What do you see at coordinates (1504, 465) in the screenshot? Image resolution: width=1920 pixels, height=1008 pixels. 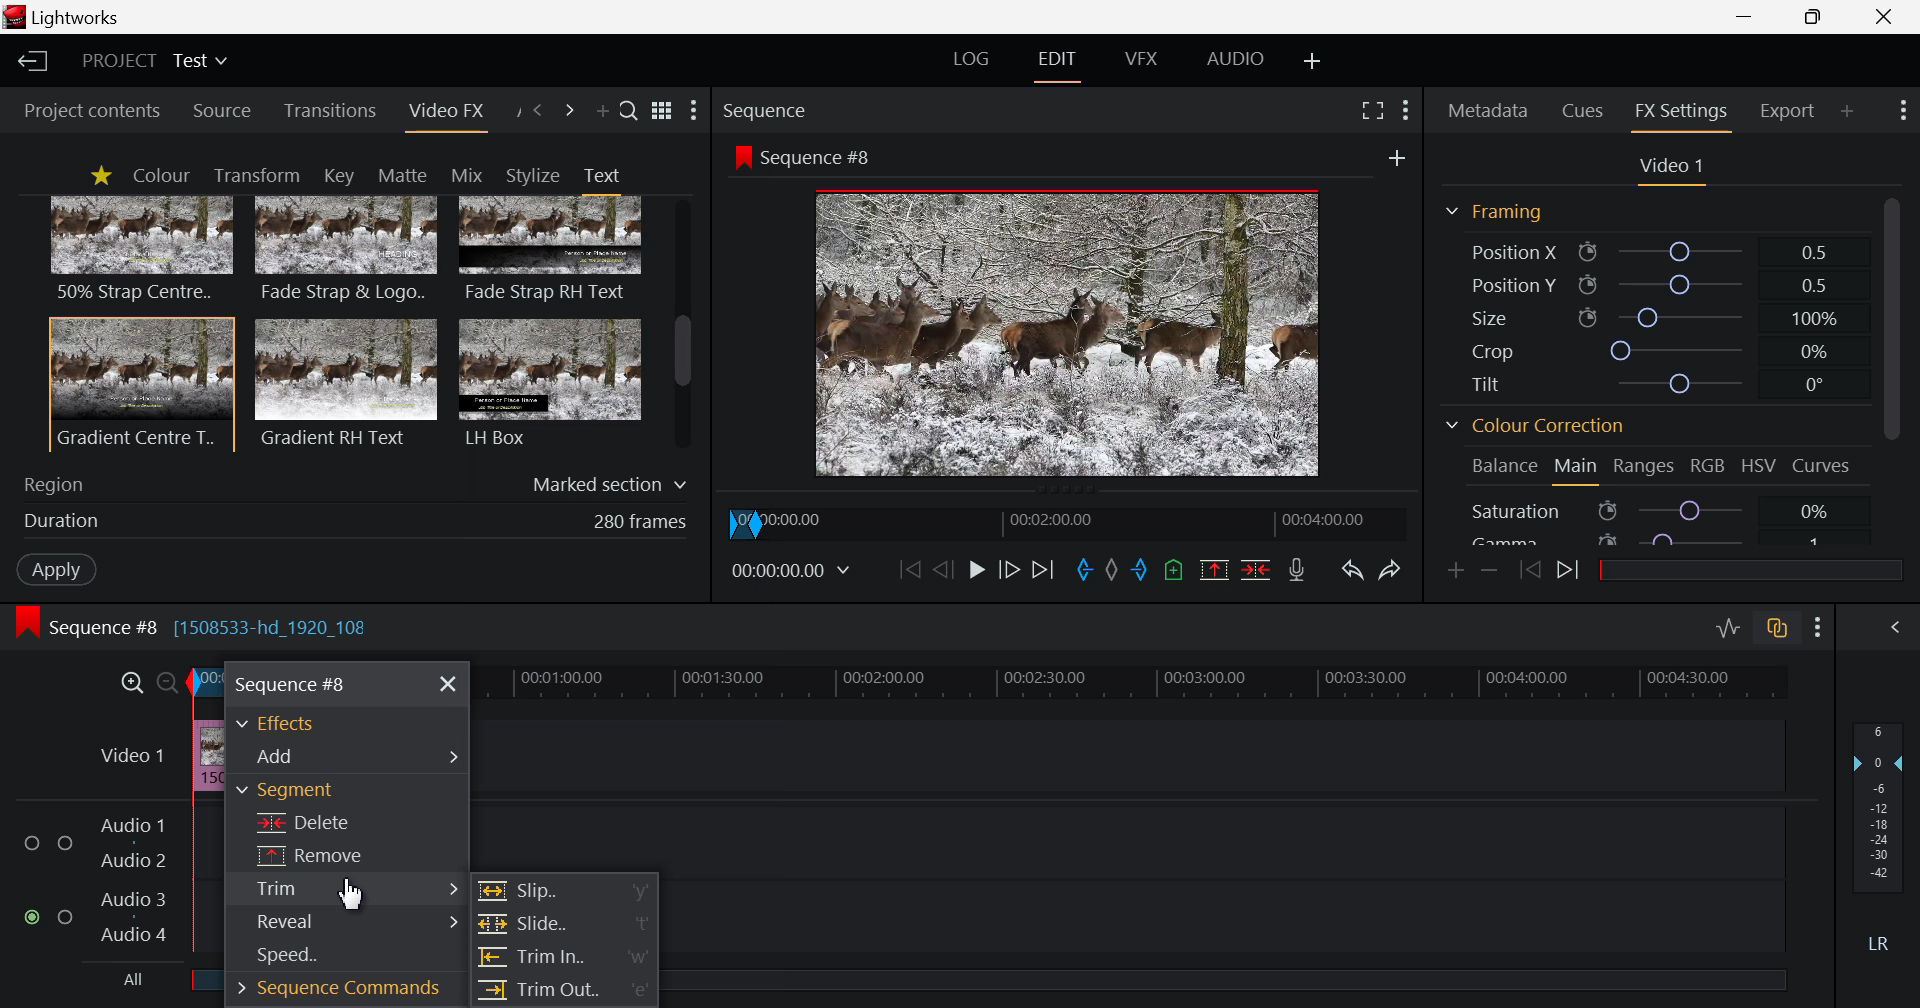 I see `Balance` at bounding box center [1504, 465].